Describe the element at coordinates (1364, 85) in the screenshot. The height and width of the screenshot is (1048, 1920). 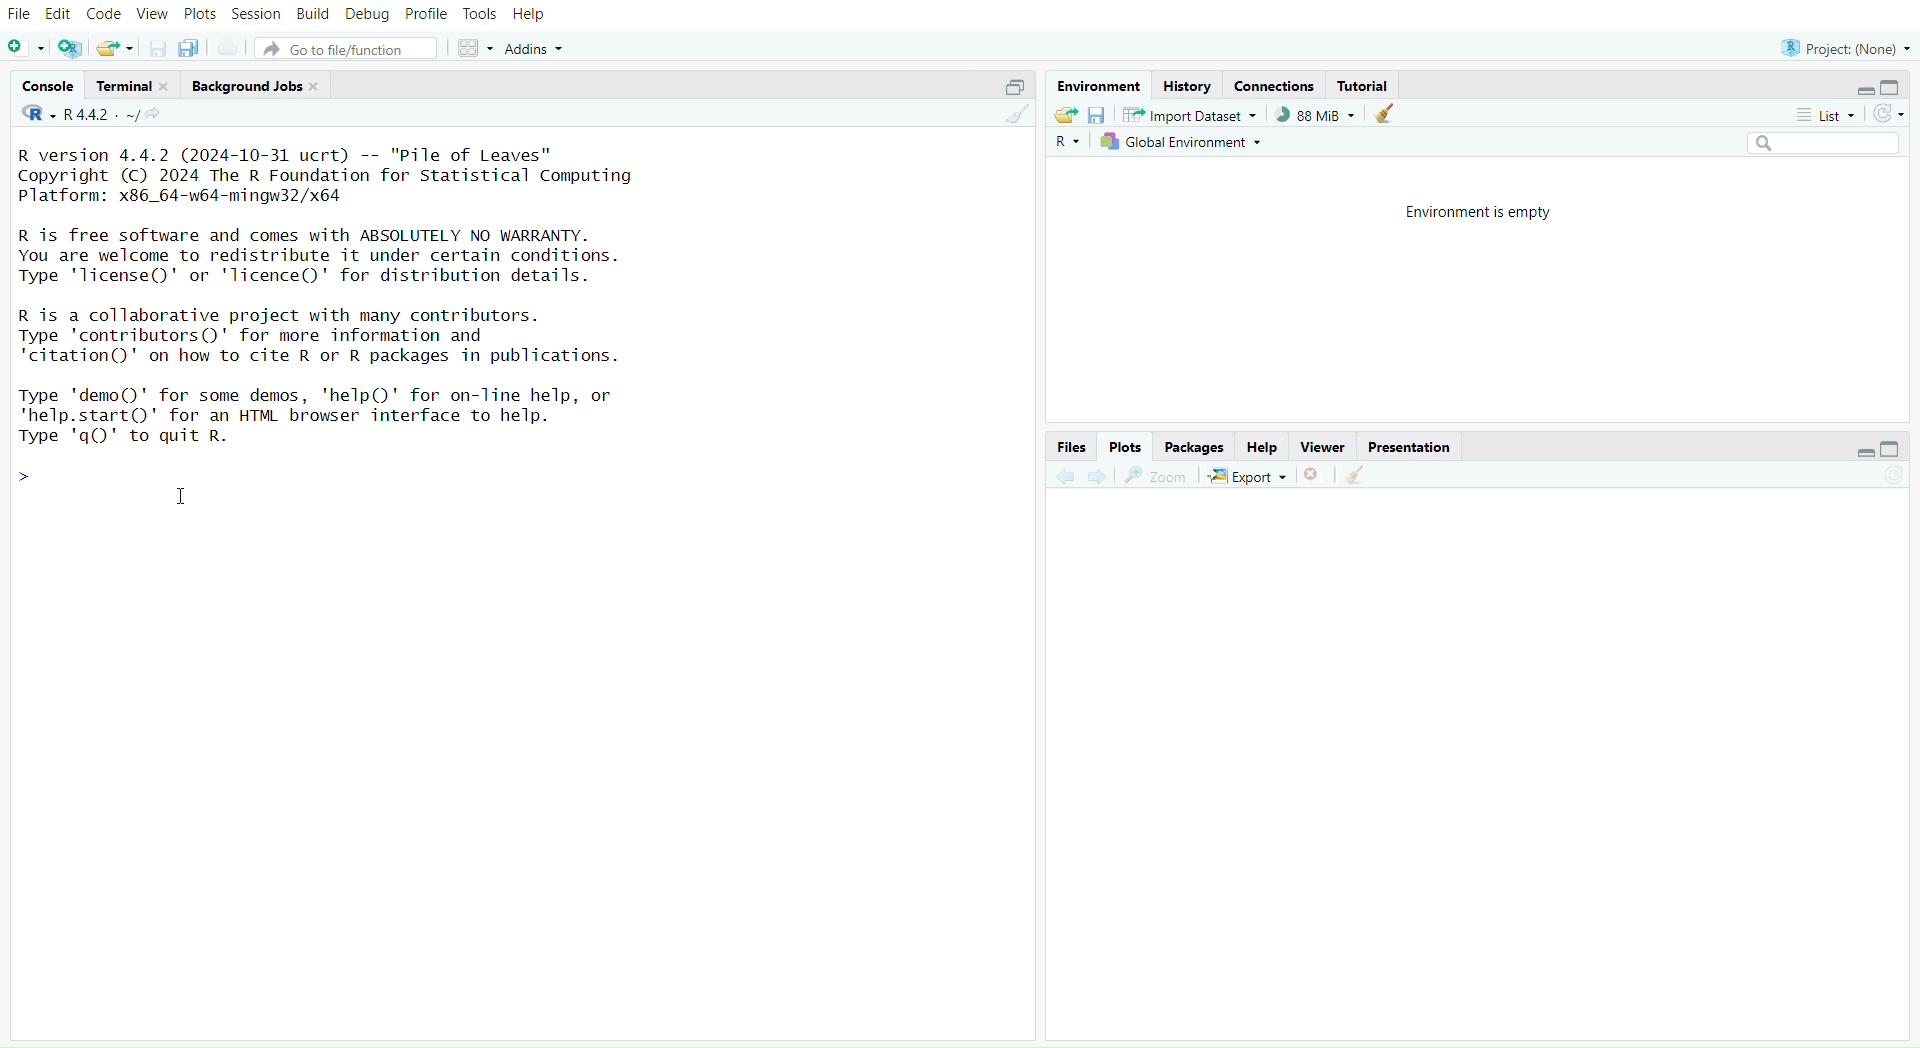
I see `tutorial` at that location.